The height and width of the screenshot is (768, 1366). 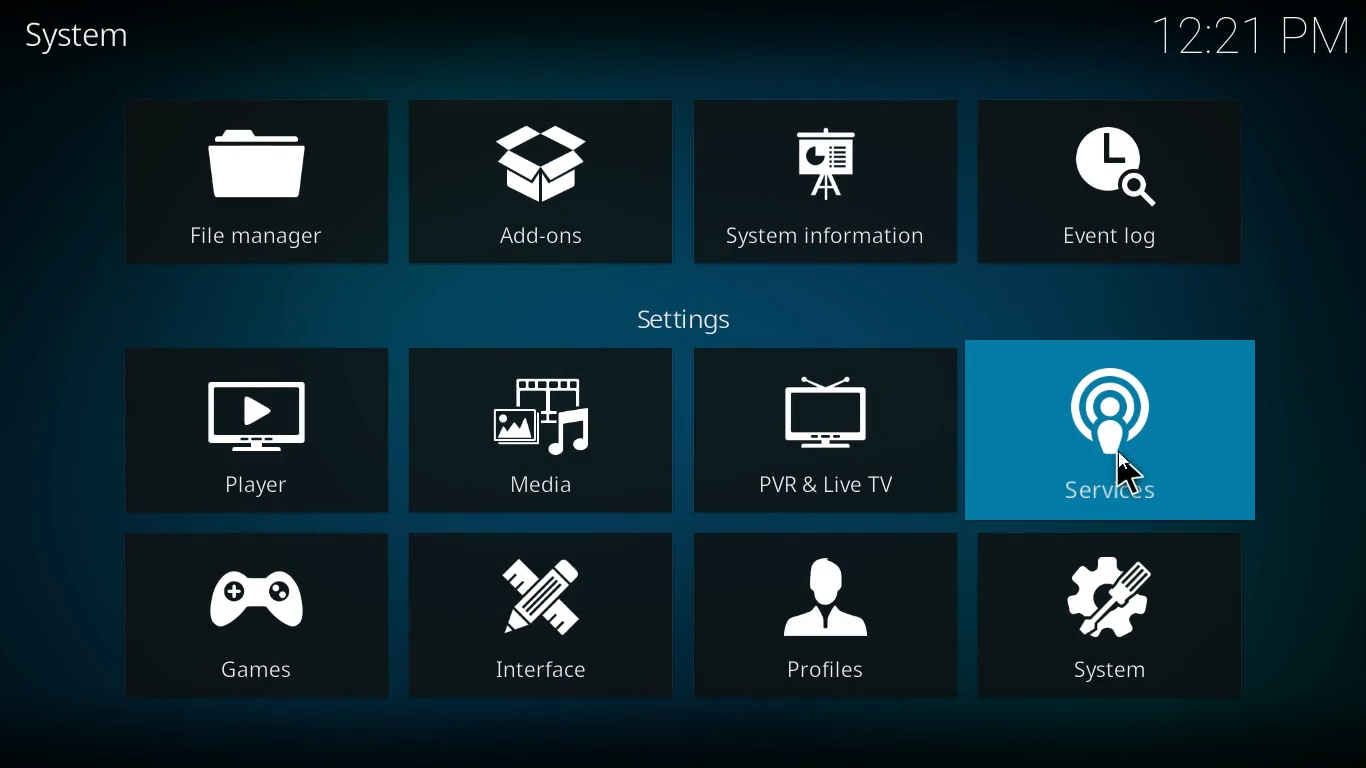 I want to click on services, so click(x=1121, y=430).